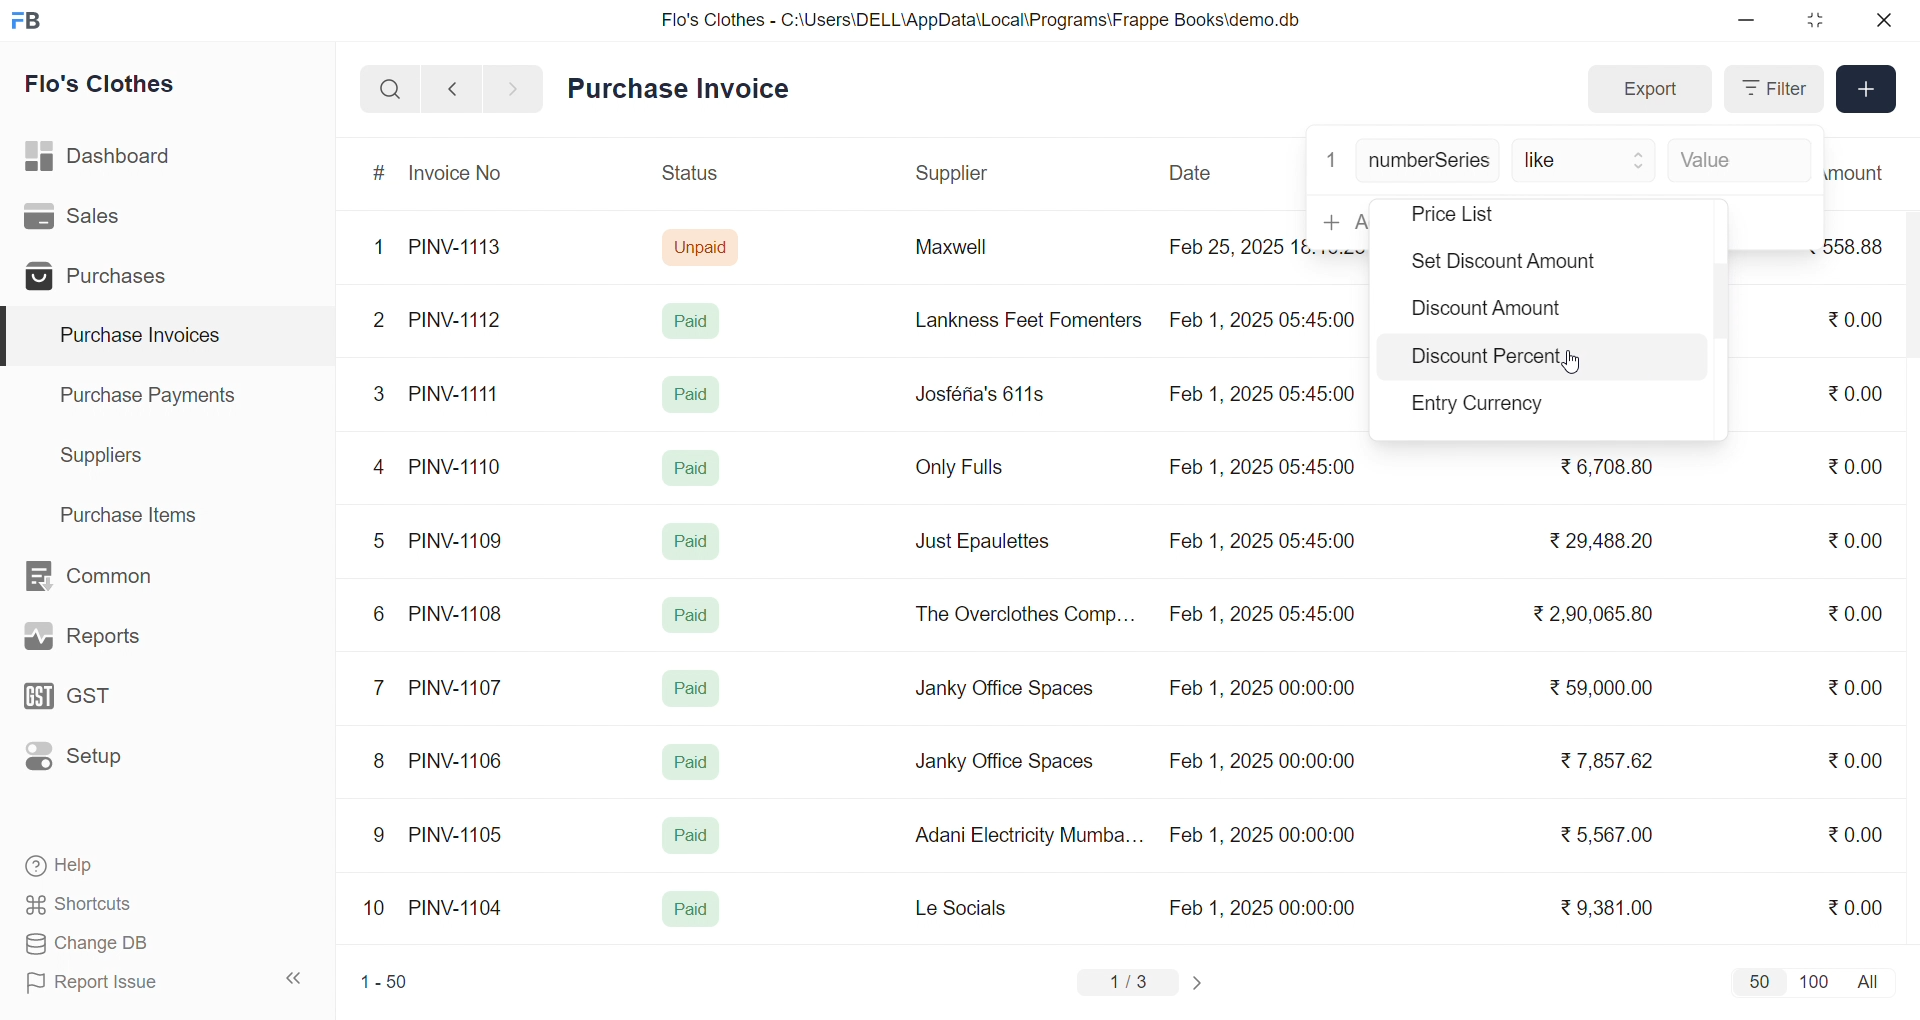 The height and width of the screenshot is (1020, 1920). What do you see at coordinates (460, 688) in the screenshot?
I see `PINV-1107` at bounding box center [460, 688].